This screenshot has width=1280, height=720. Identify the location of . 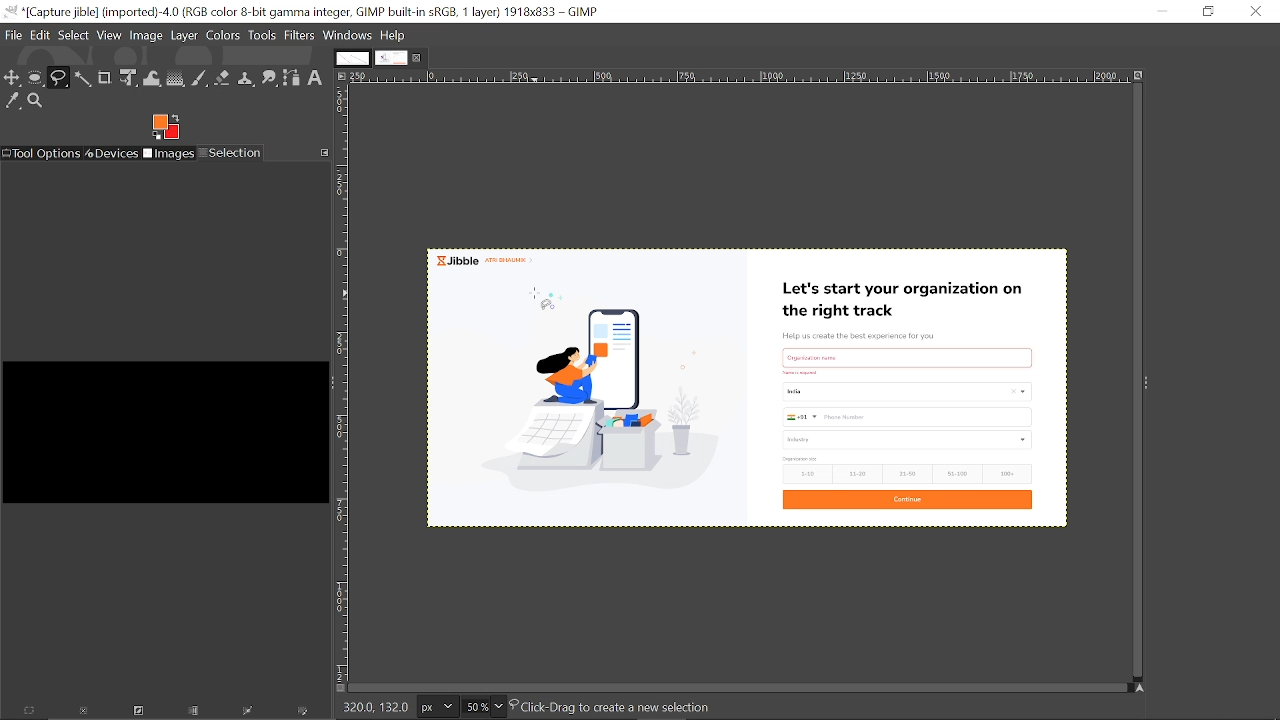
(262, 35).